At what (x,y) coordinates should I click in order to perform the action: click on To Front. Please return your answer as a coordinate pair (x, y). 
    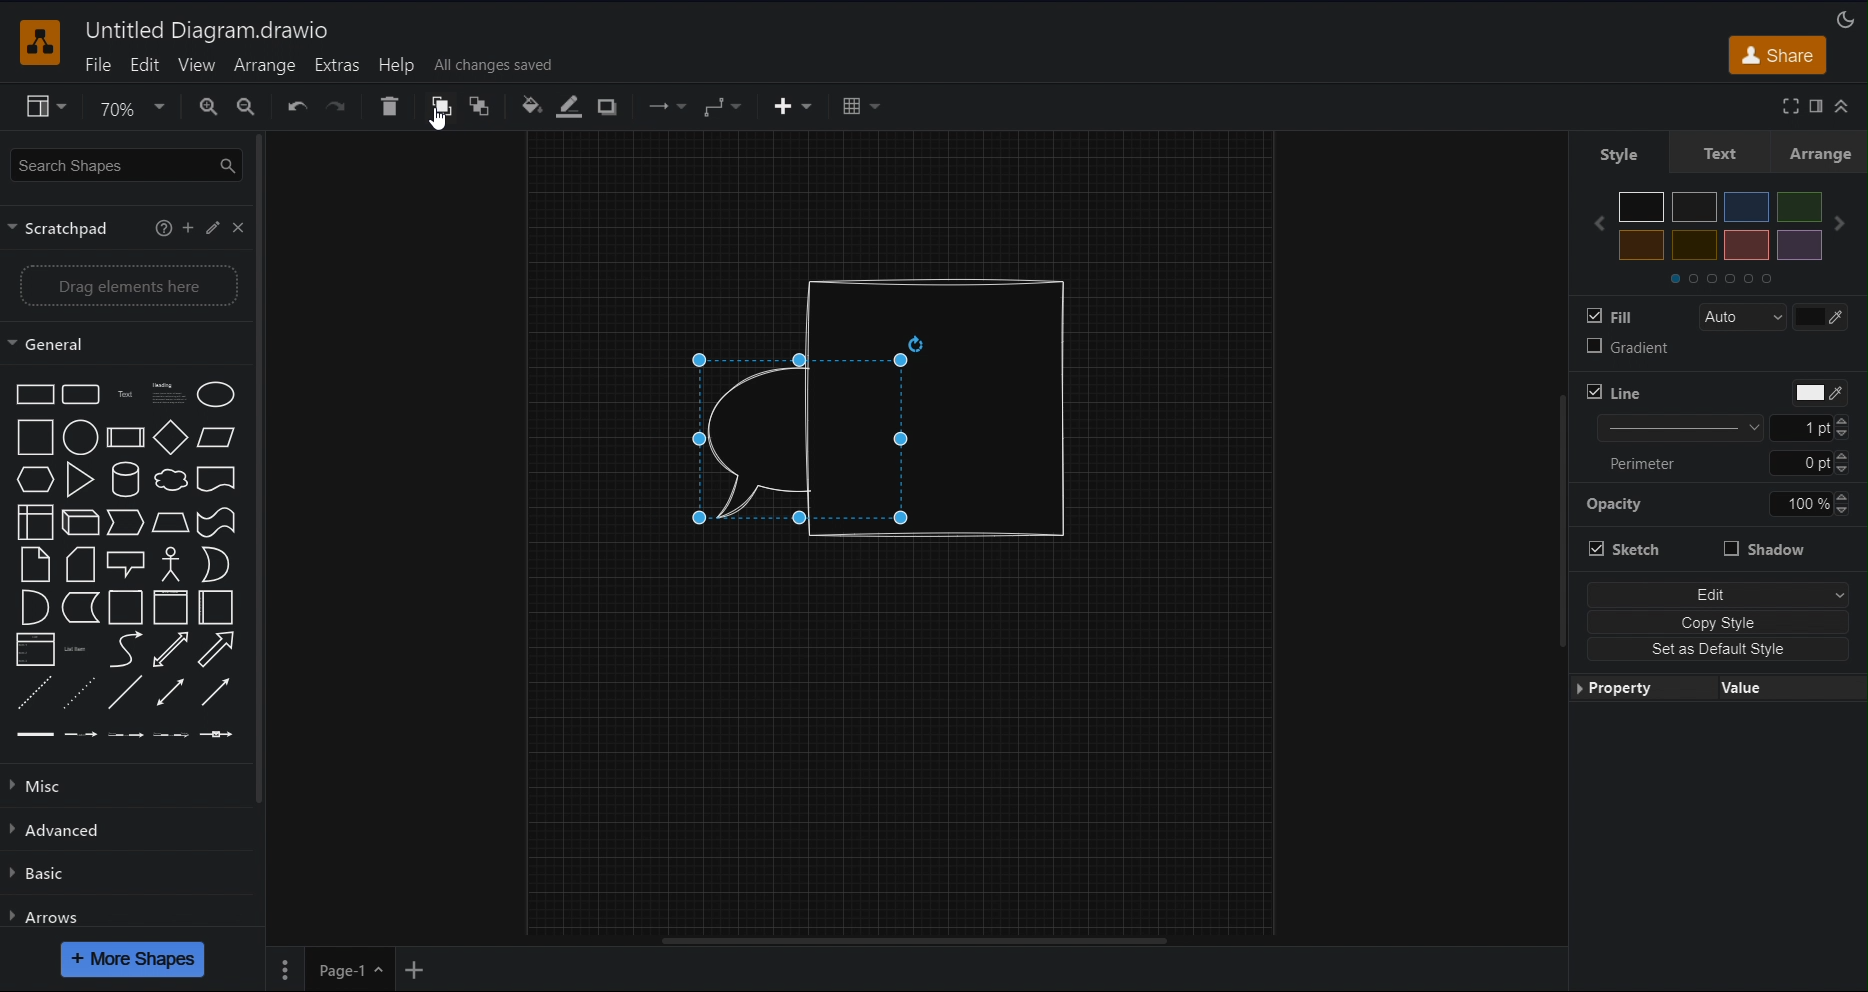
    Looking at the image, I should click on (442, 106).